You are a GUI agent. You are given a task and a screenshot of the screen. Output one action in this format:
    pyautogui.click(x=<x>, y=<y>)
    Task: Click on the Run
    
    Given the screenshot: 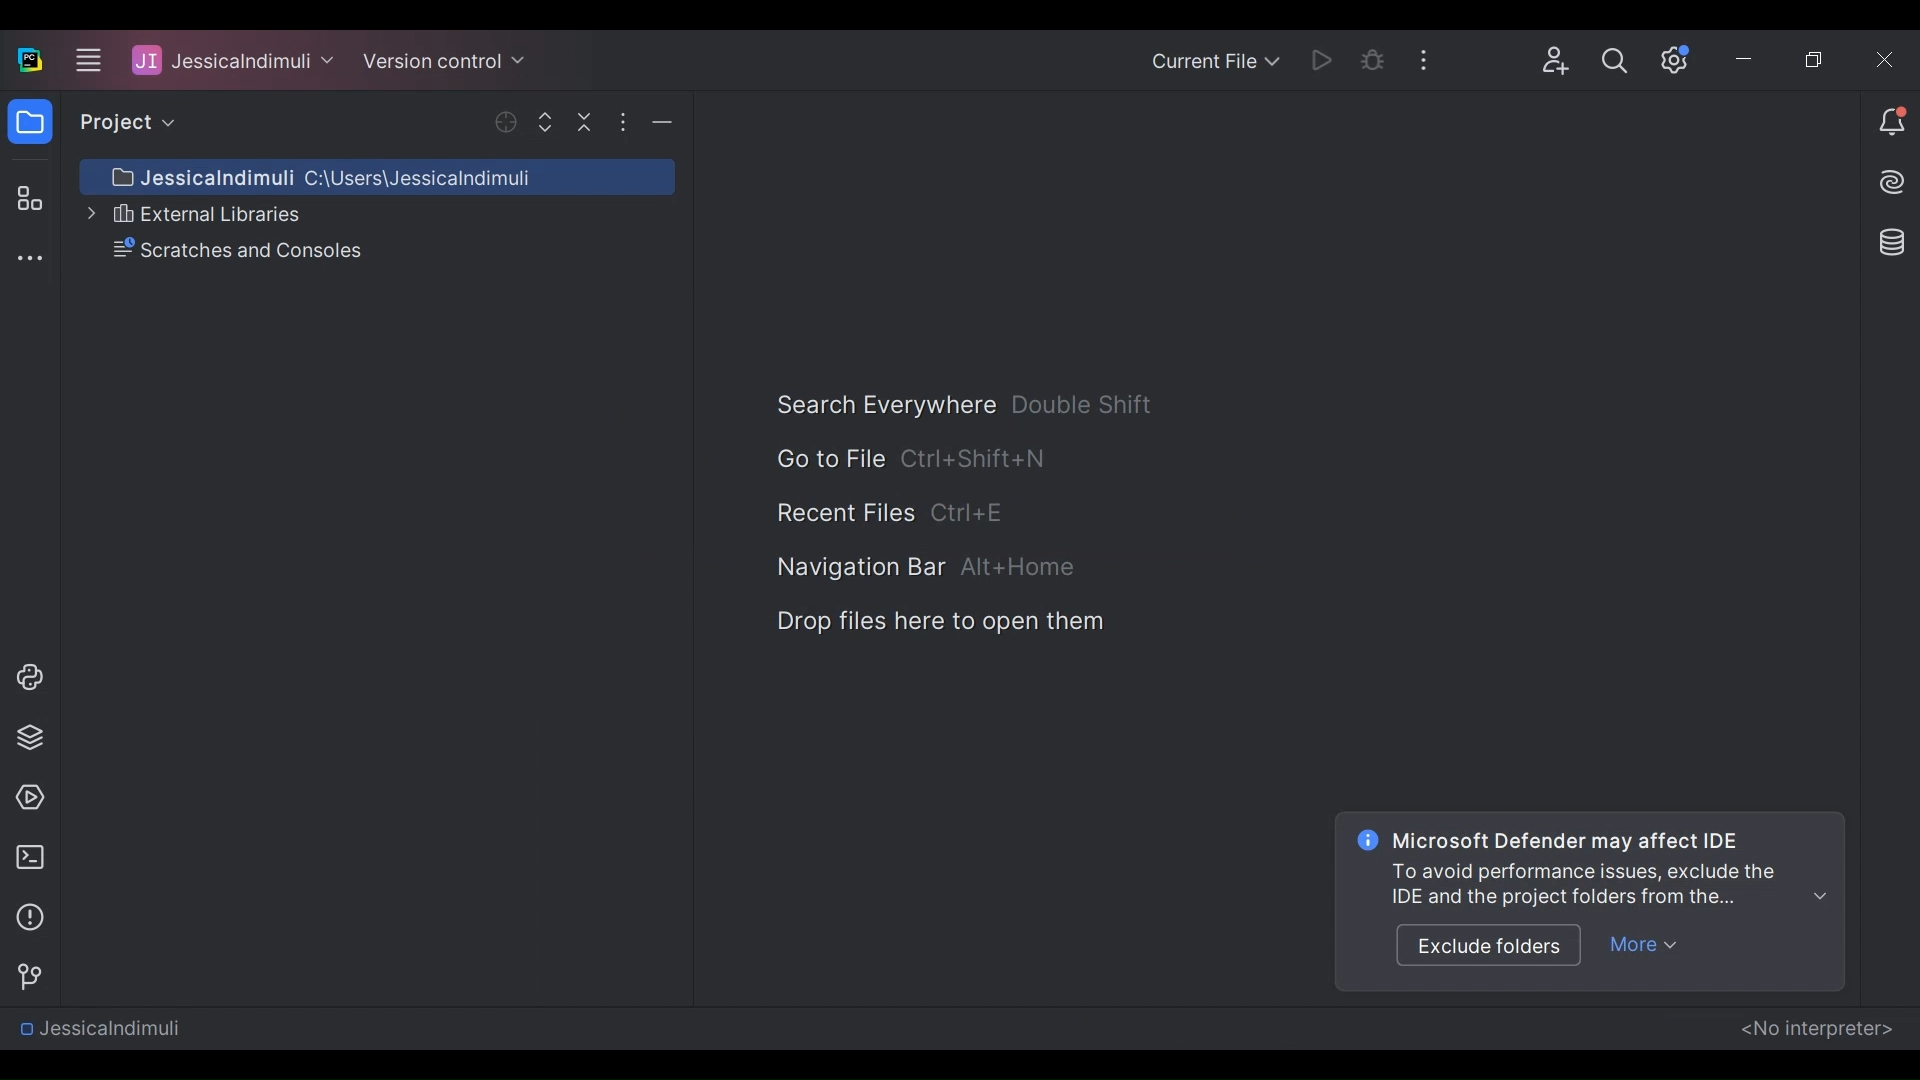 What is the action you would take?
    pyautogui.click(x=1319, y=61)
    